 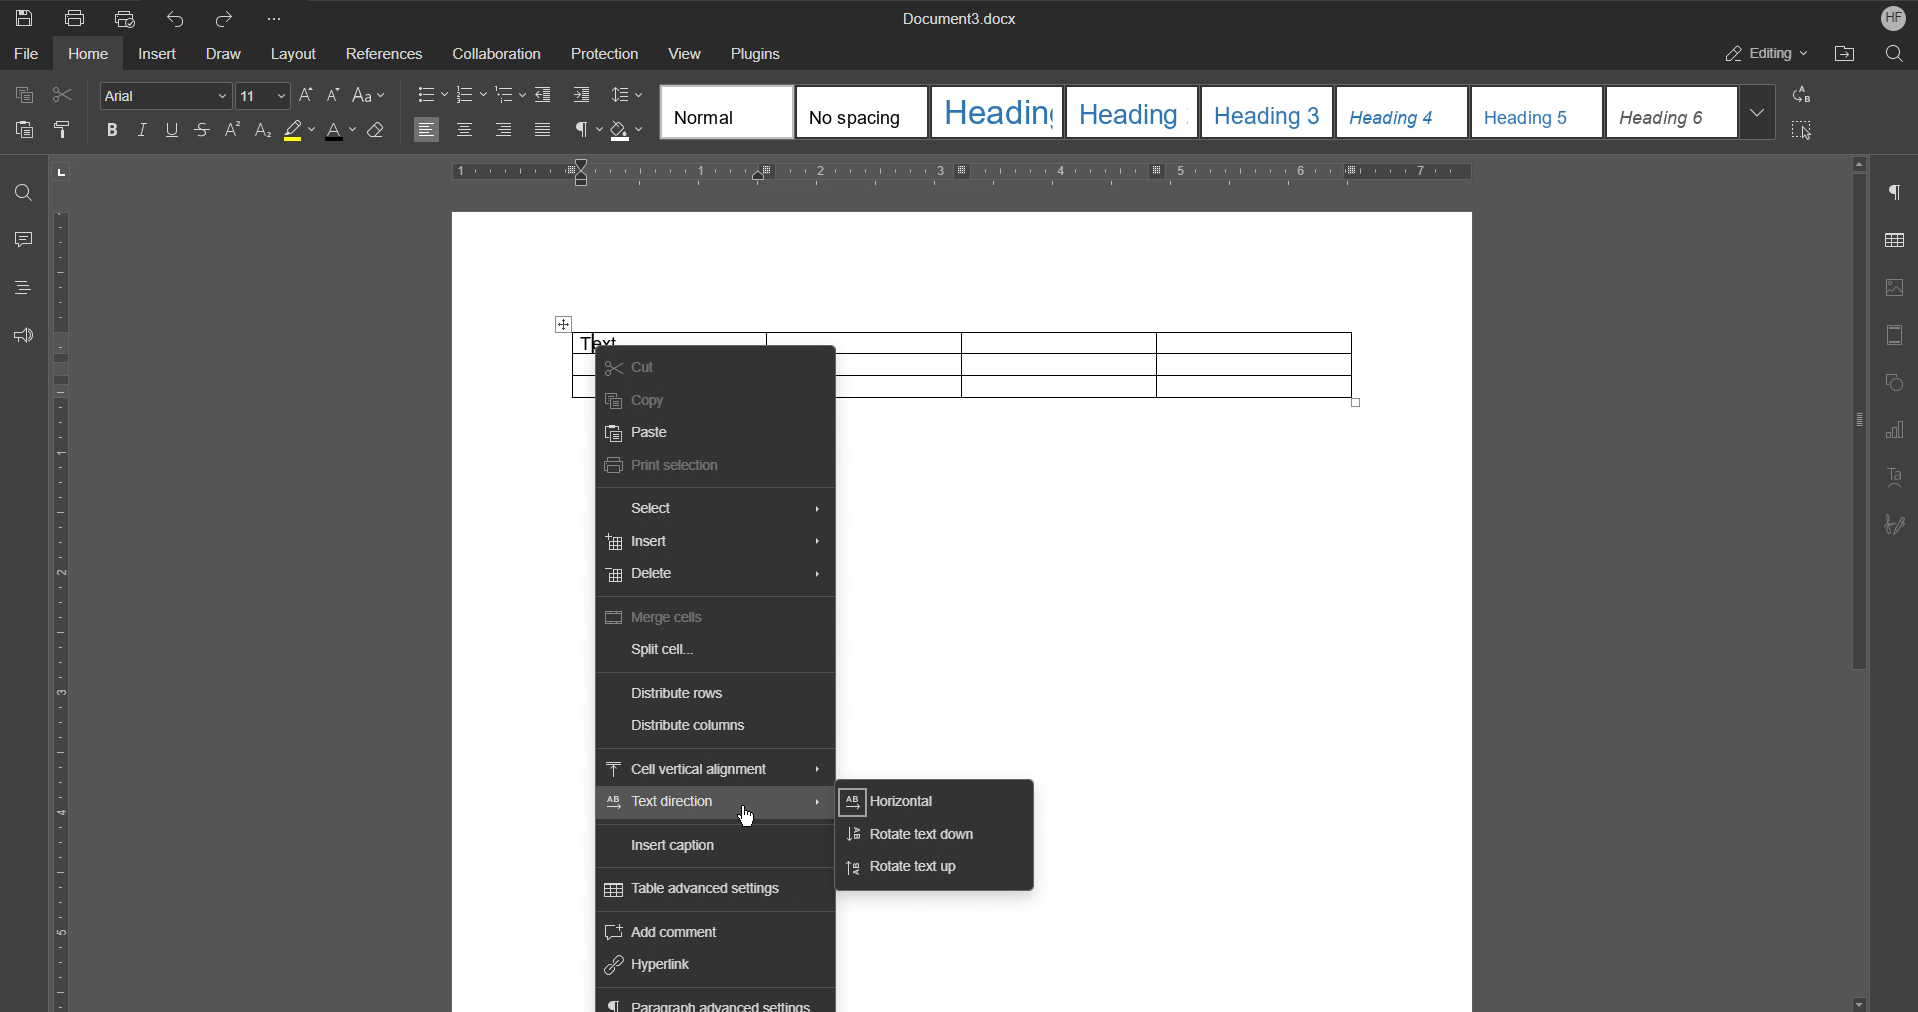 What do you see at coordinates (380, 130) in the screenshot?
I see `Erase Style` at bounding box center [380, 130].